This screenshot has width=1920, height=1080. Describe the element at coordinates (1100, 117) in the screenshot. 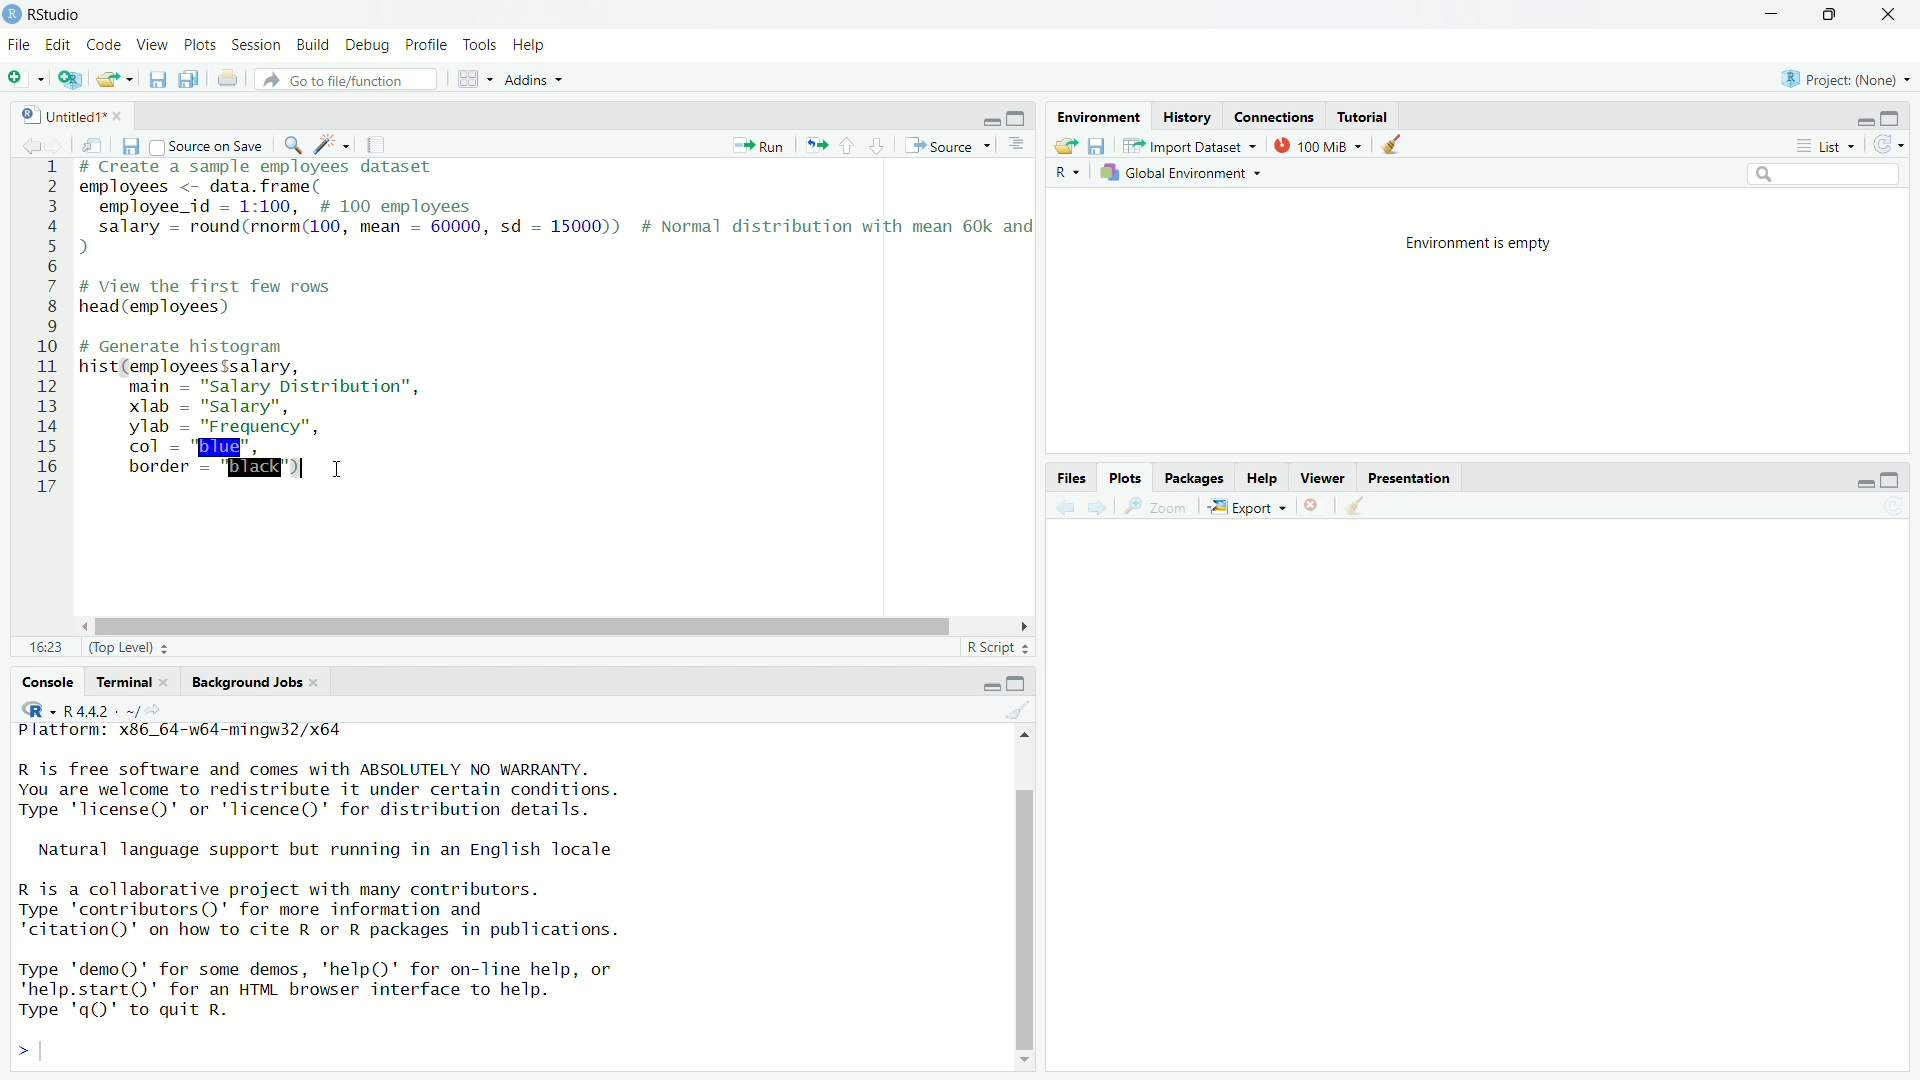

I see `Environment` at that location.